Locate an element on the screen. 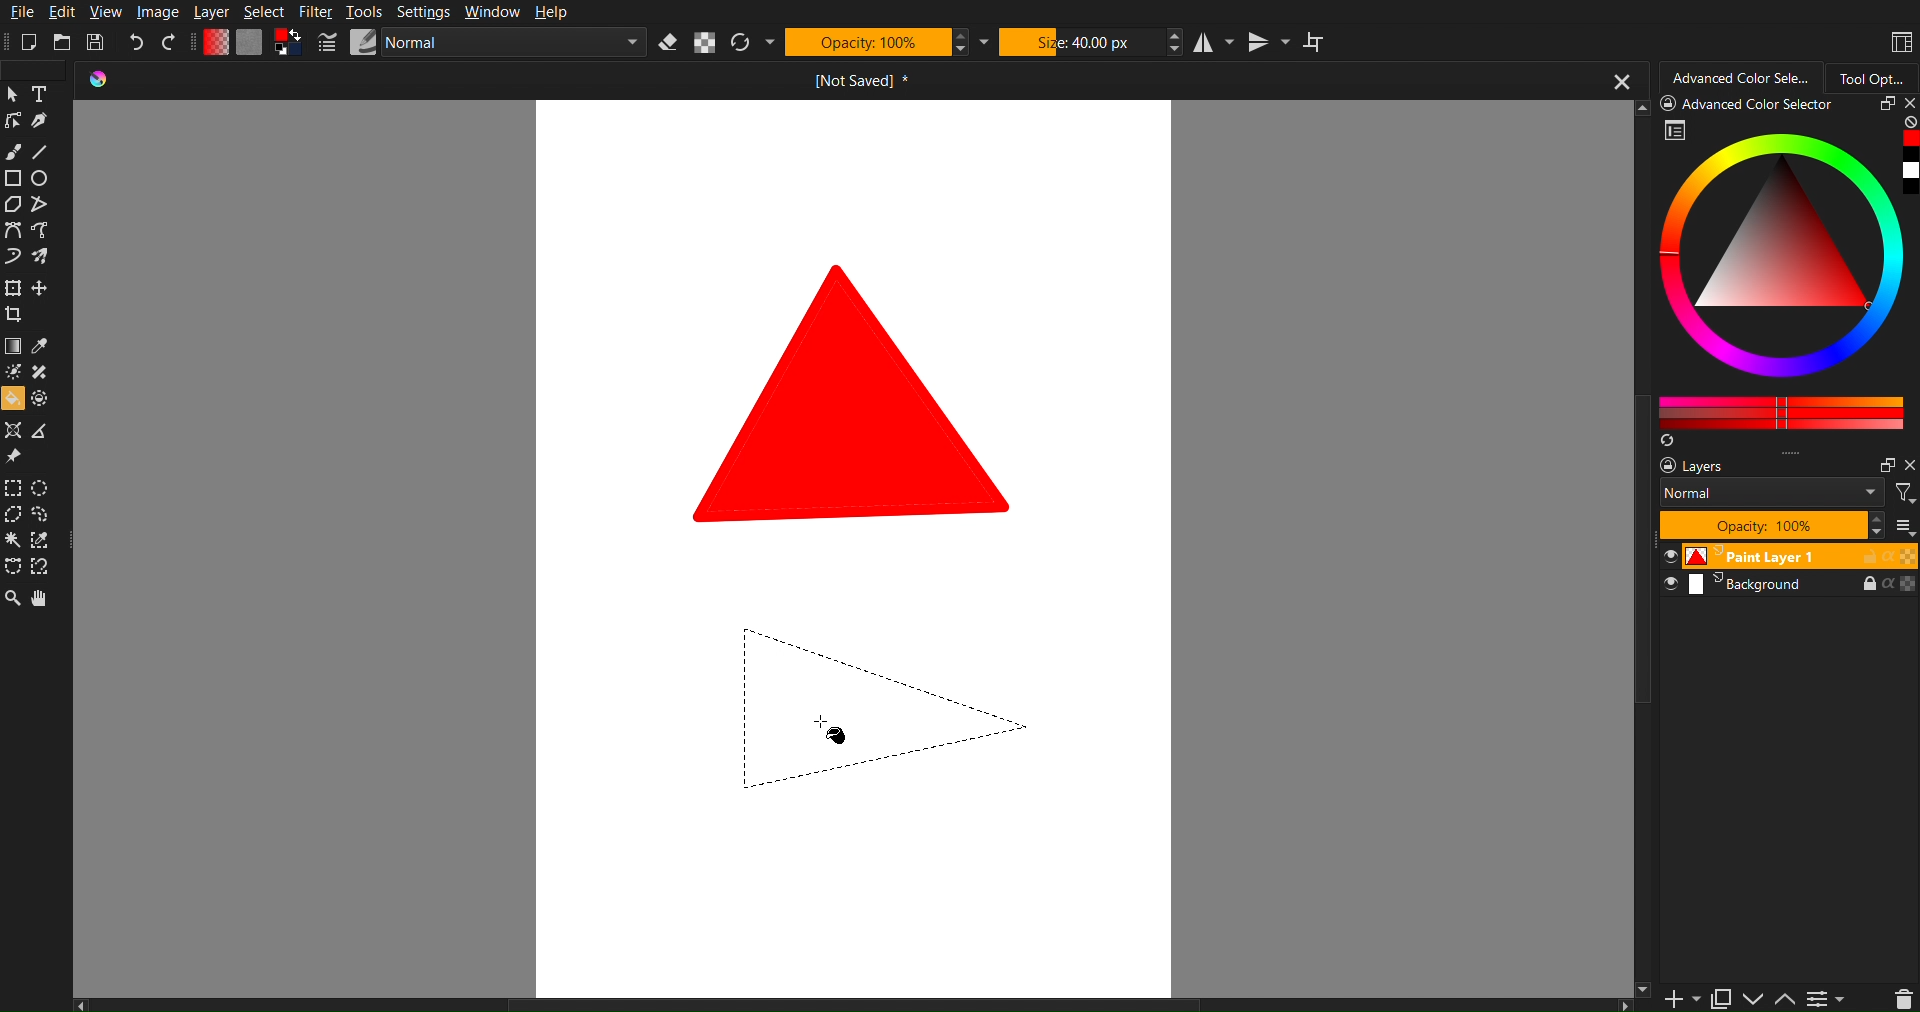 This screenshot has height=1012, width=1920. Brush Settings is located at coordinates (481, 45).